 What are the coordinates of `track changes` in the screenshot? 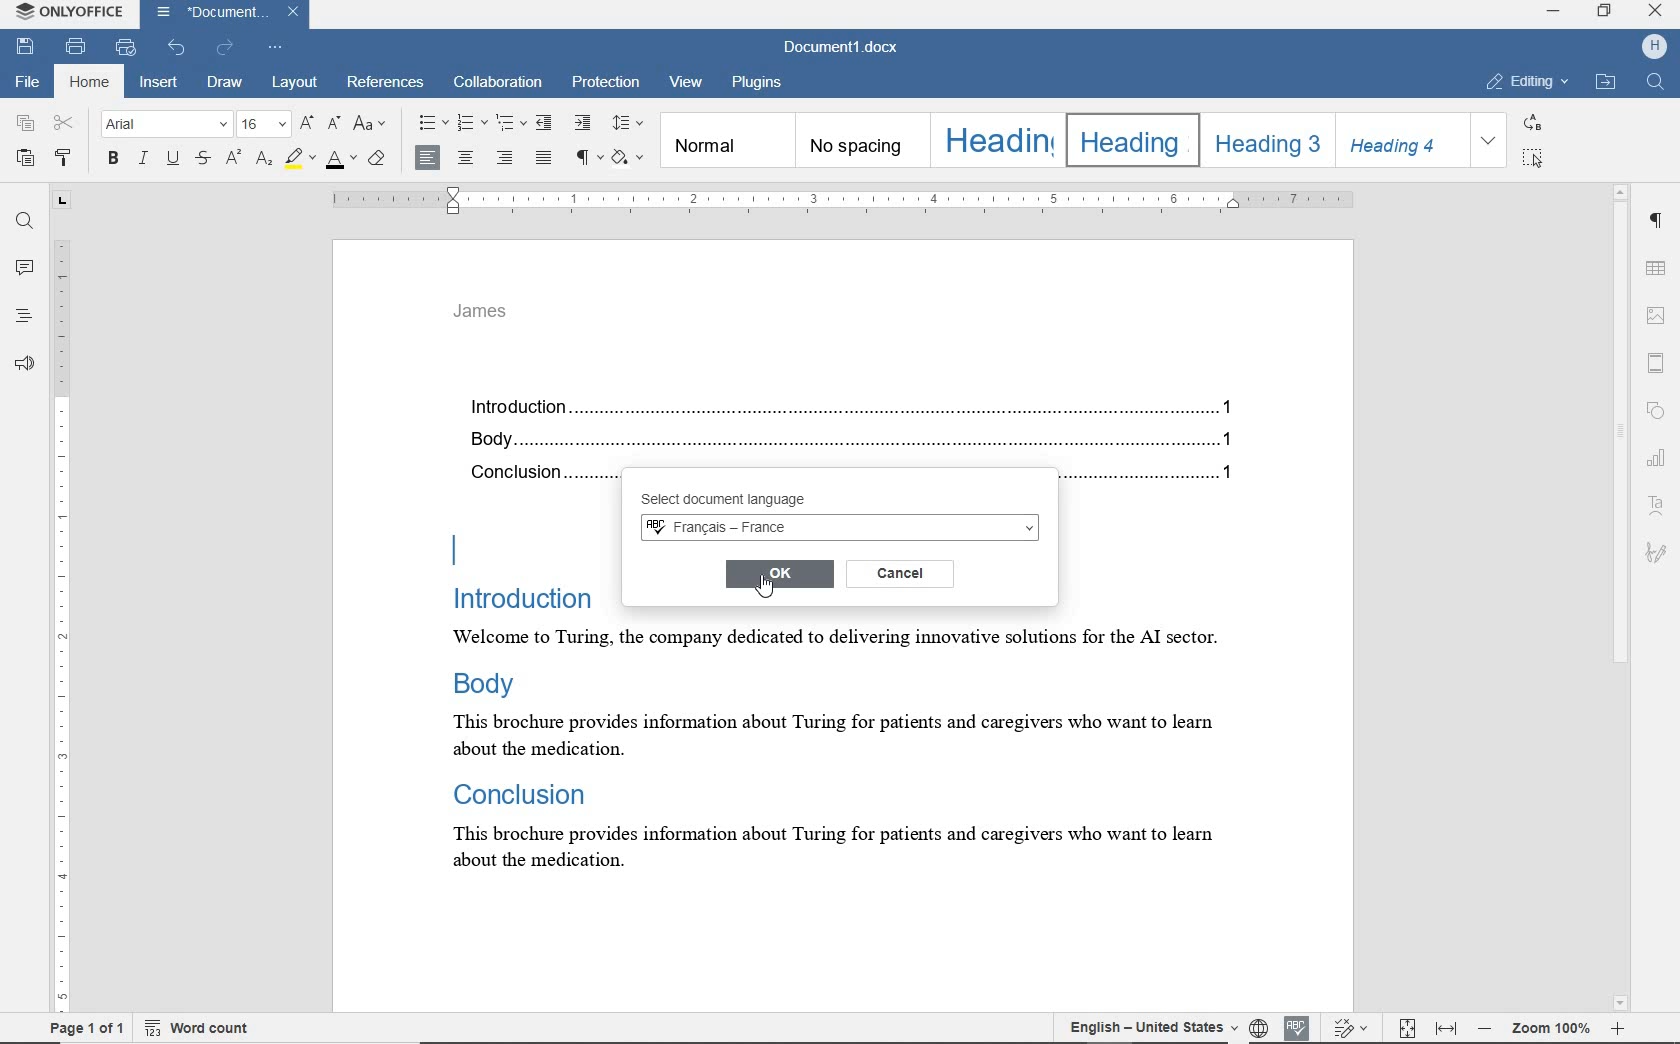 It's located at (1352, 1028).